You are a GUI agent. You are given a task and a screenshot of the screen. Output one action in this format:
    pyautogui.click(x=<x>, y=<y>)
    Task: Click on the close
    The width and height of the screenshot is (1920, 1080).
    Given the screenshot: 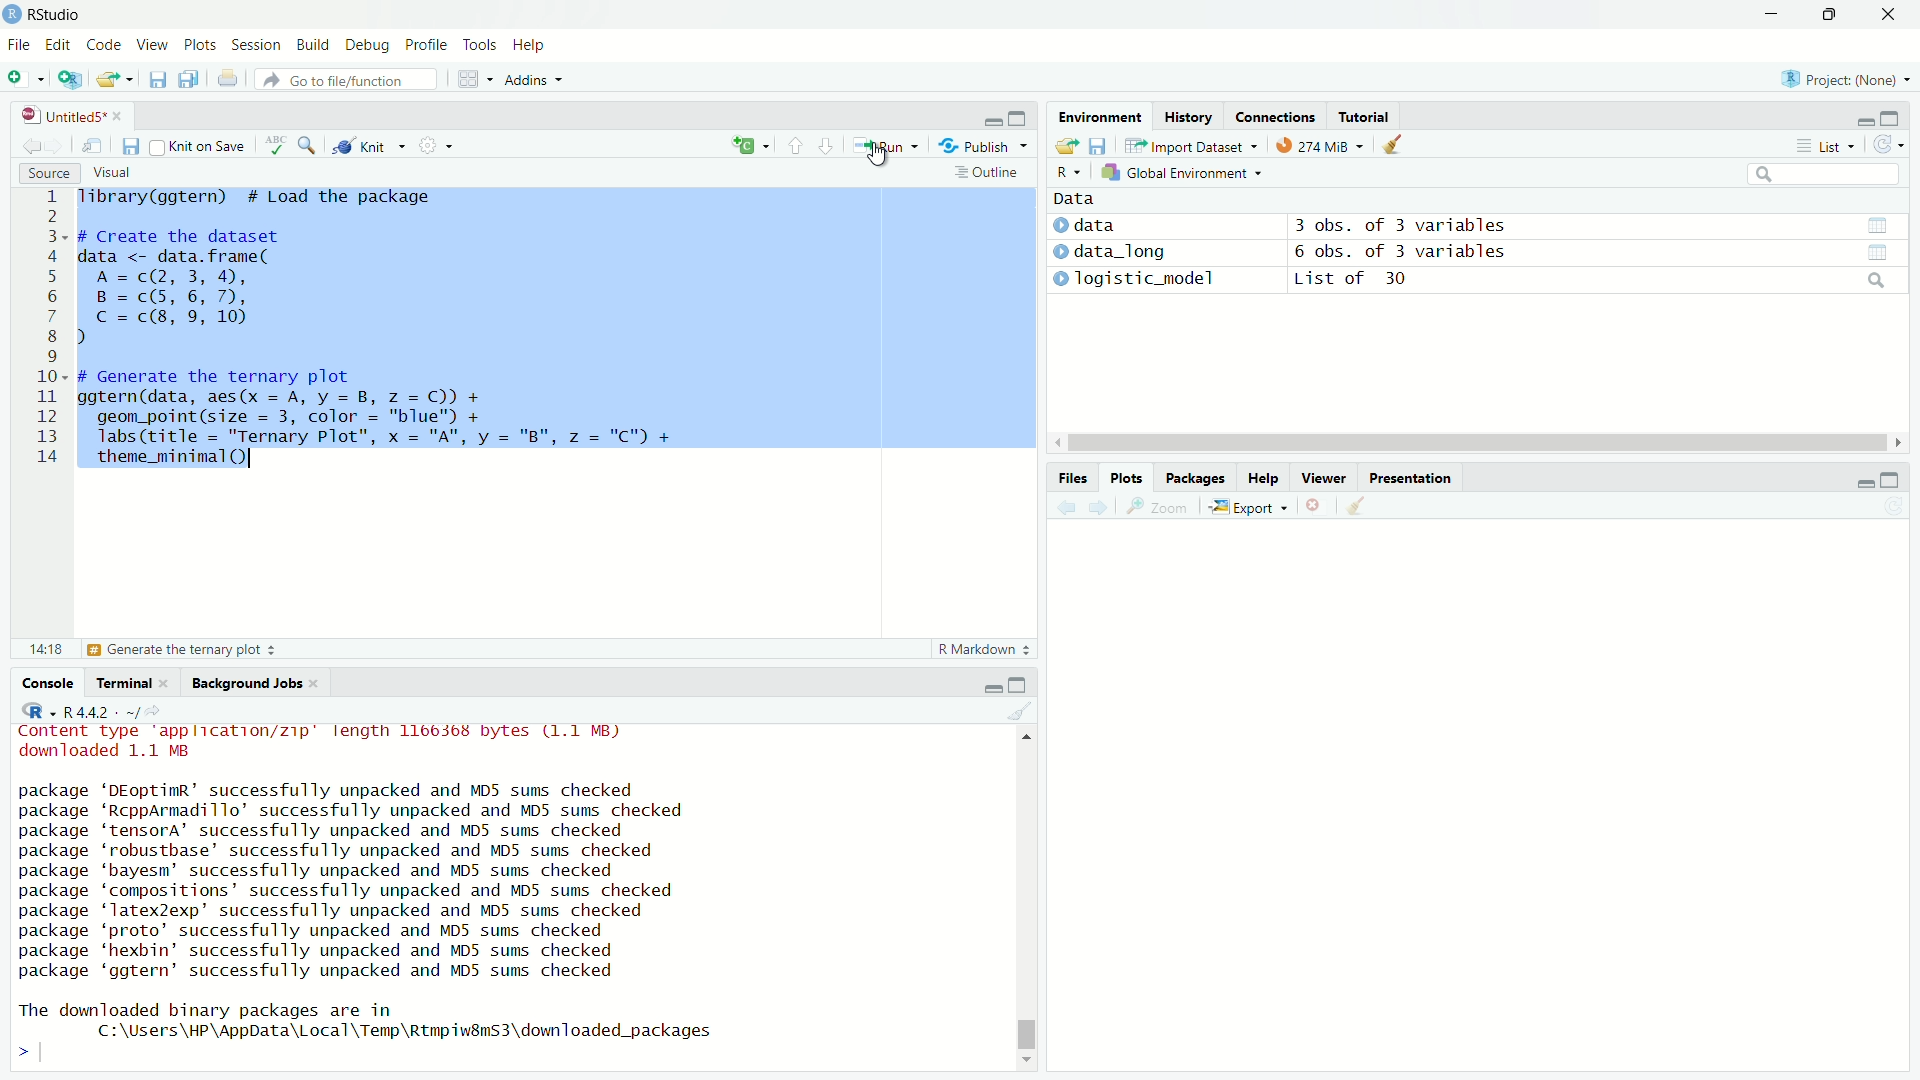 What is the action you would take?
    pyautogui.click(x=1889, y=17)
    